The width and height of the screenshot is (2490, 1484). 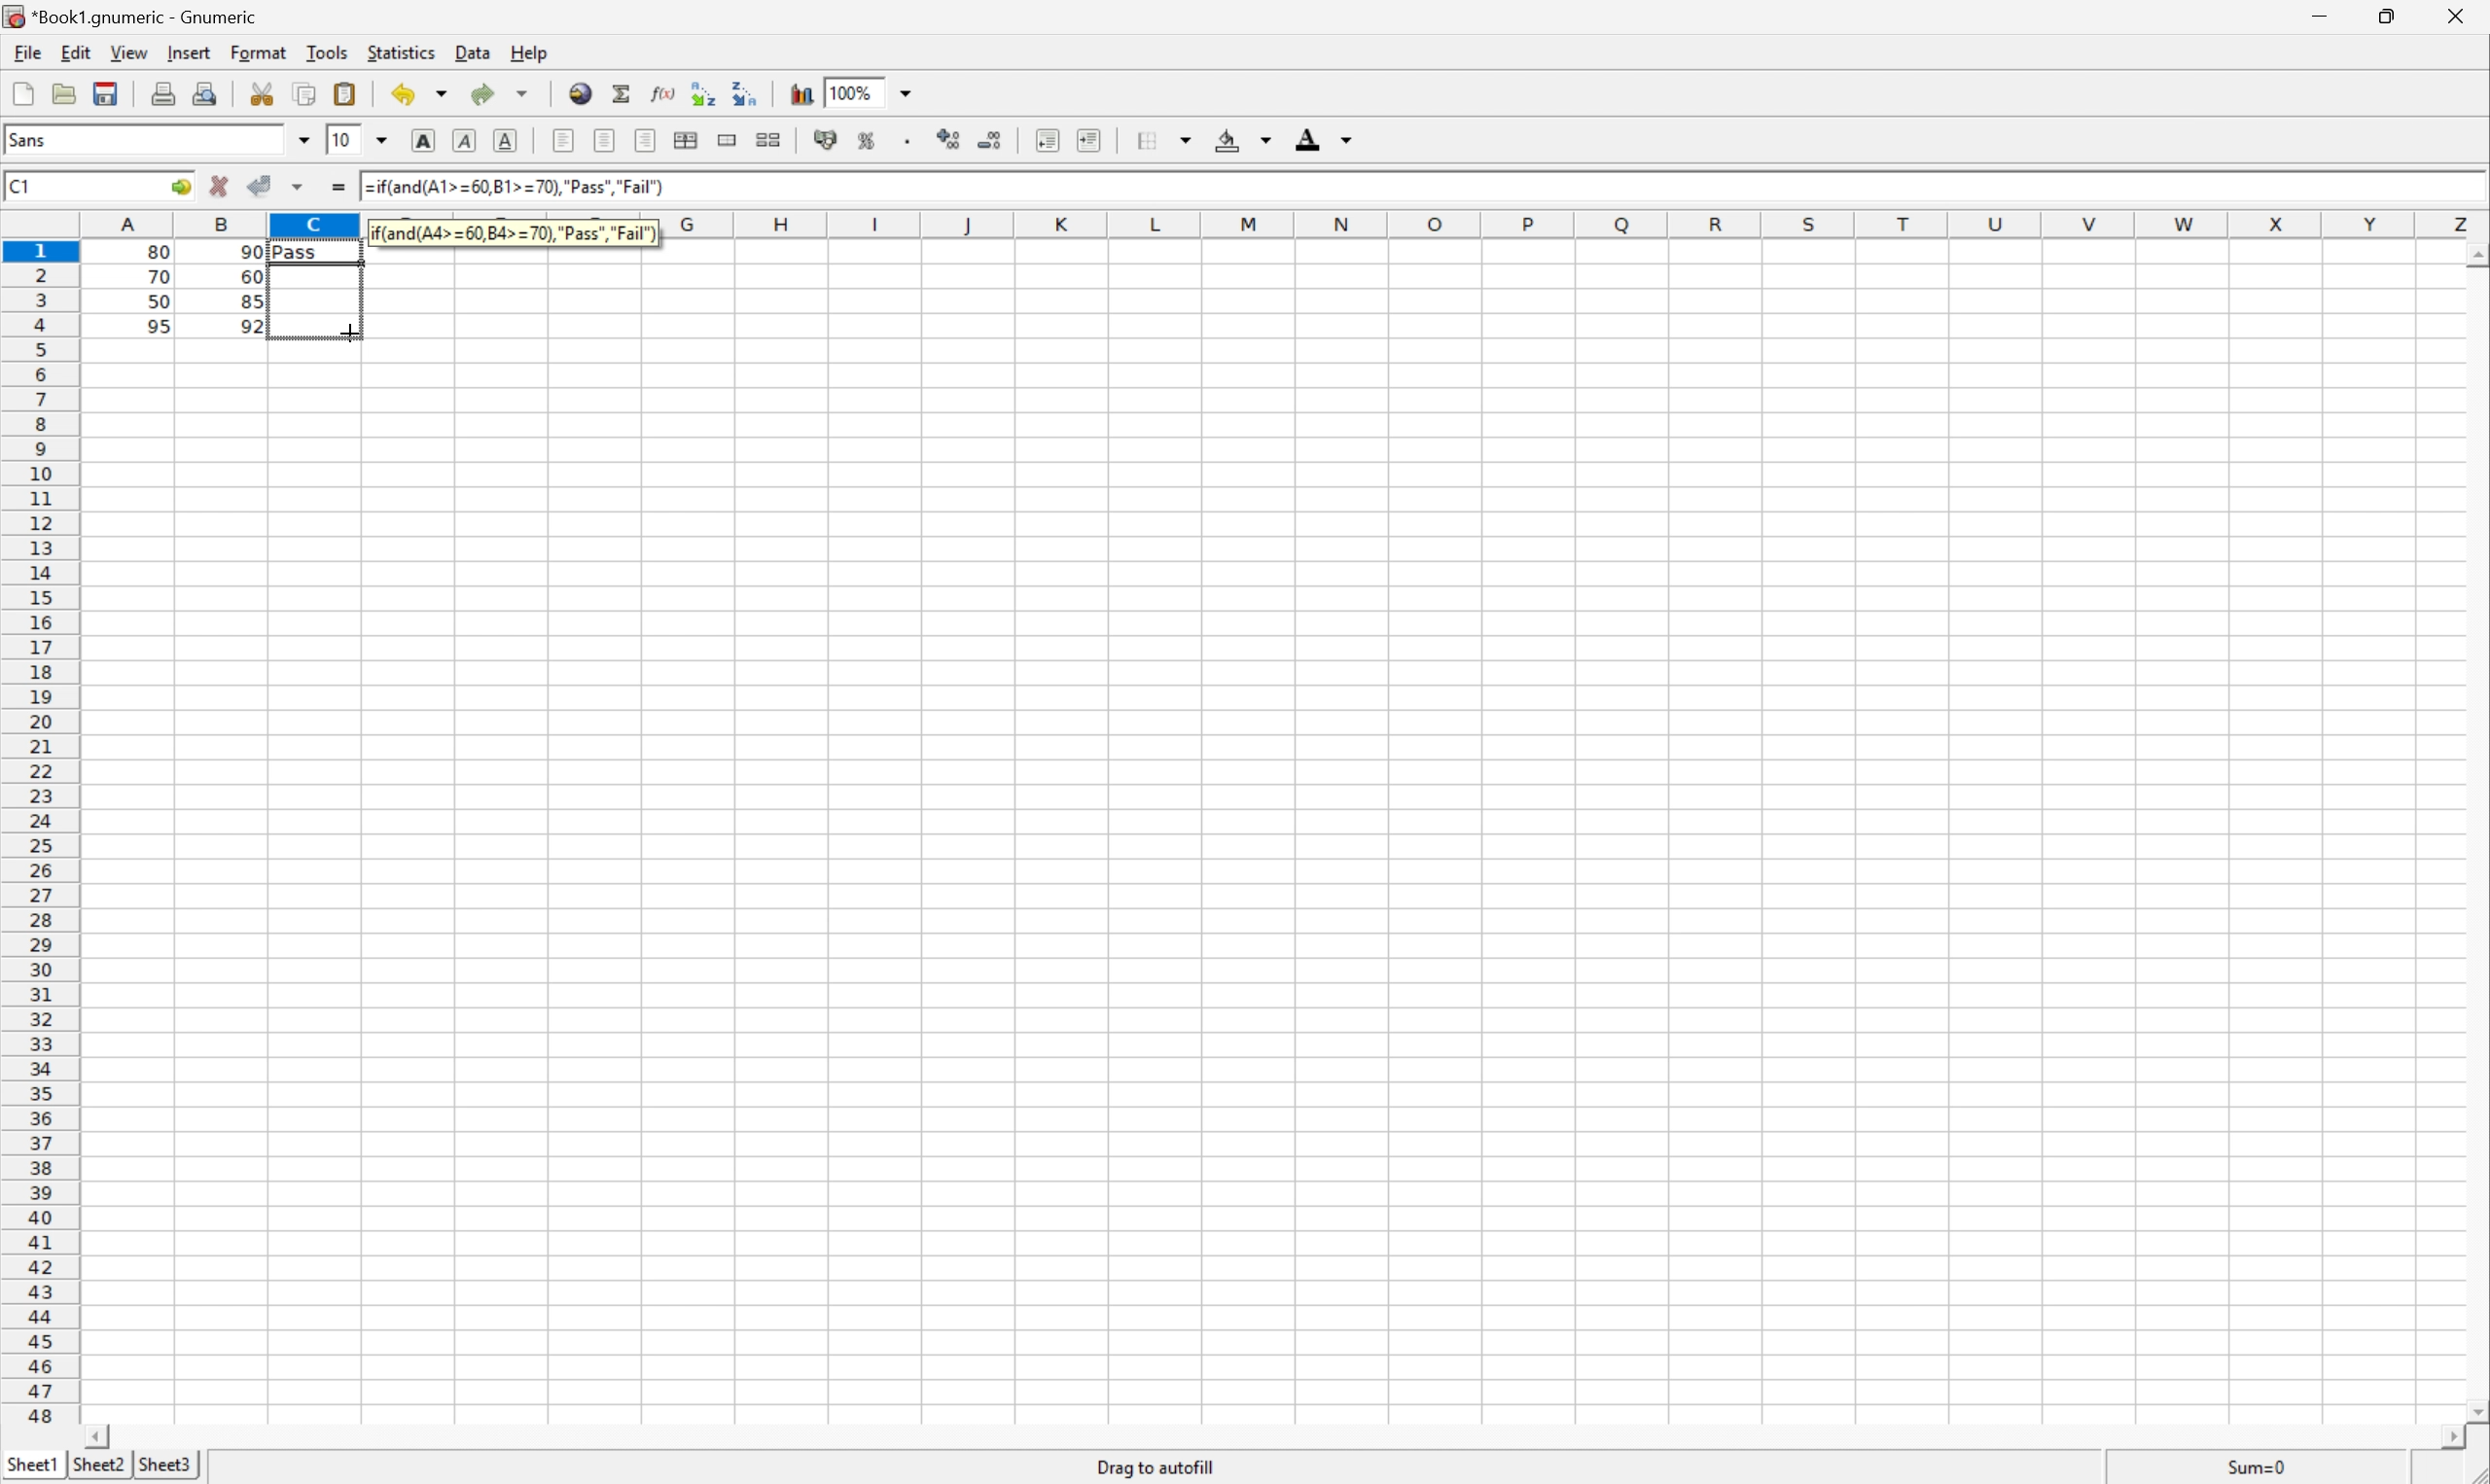 What do you see at coordinates (30, 53) in the screenshot?
I see `File` at bounding box center [30, 53].